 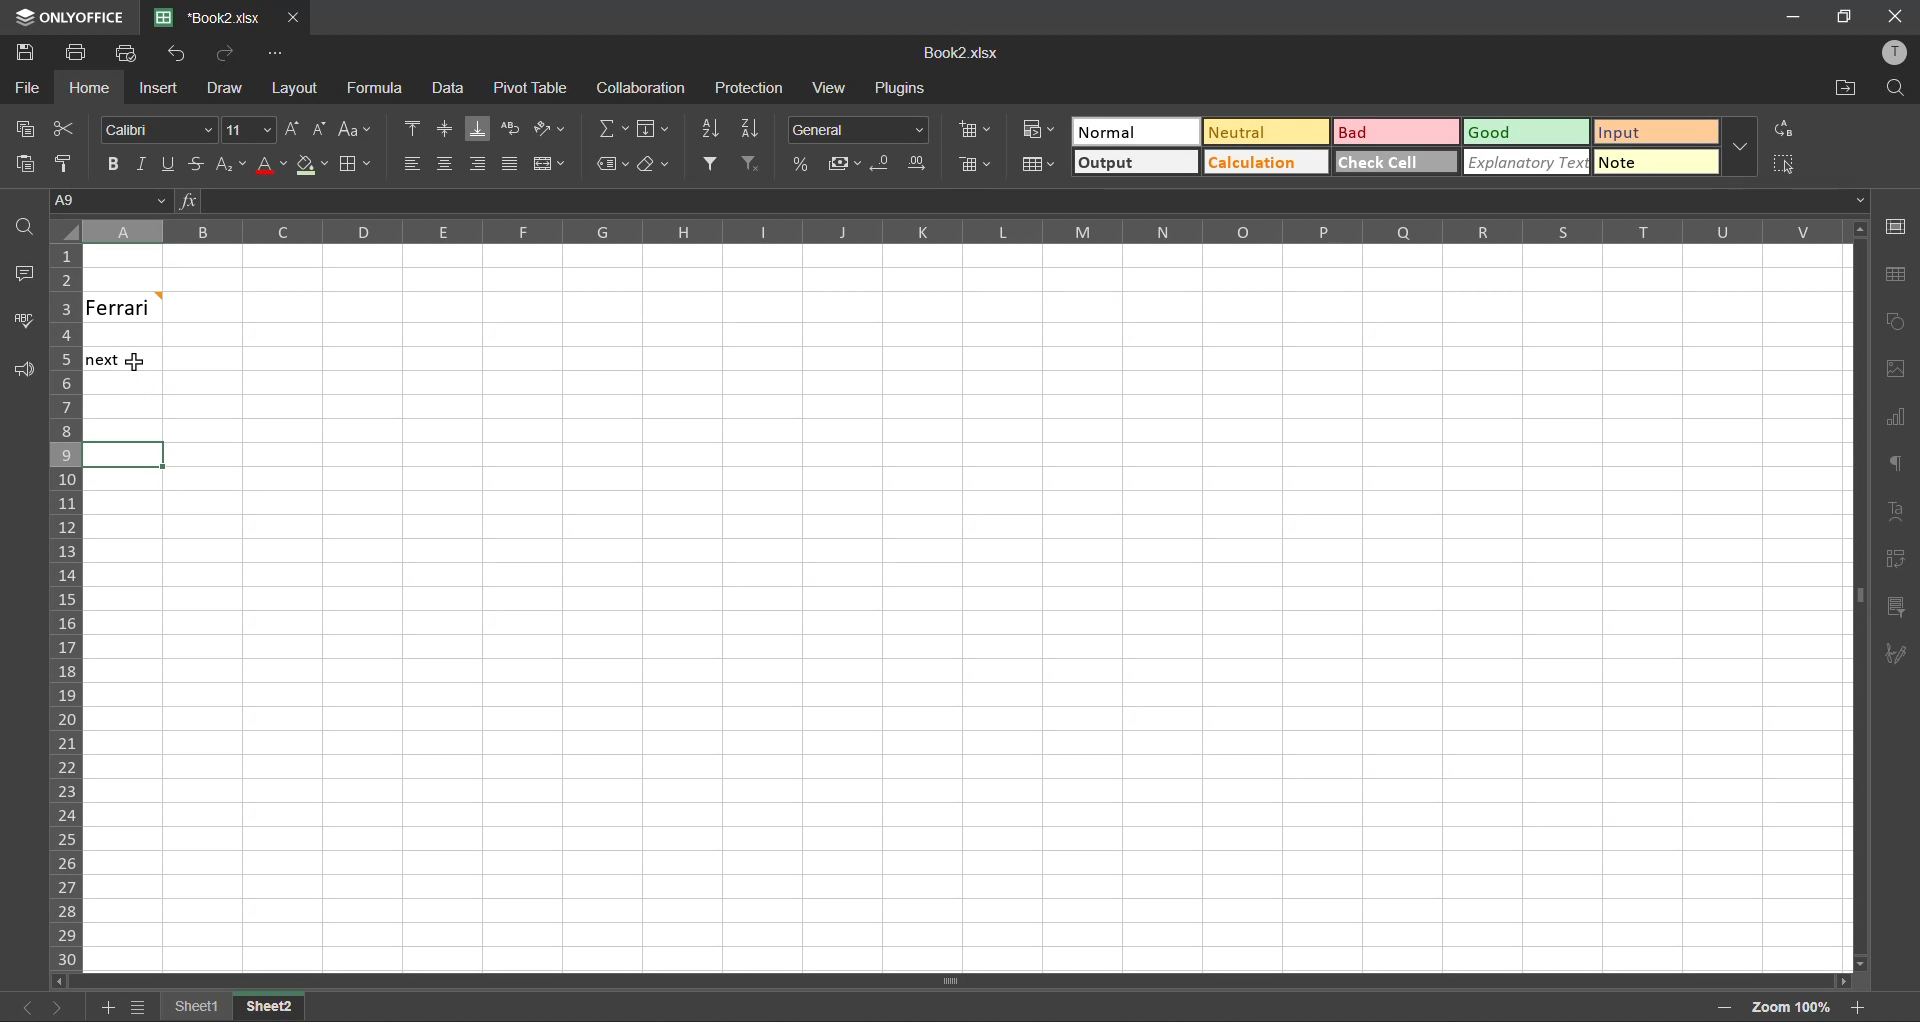 What do you see at coordinates (84, 88) in the screenshot?
I see `home` at bounding box center [84, 88].